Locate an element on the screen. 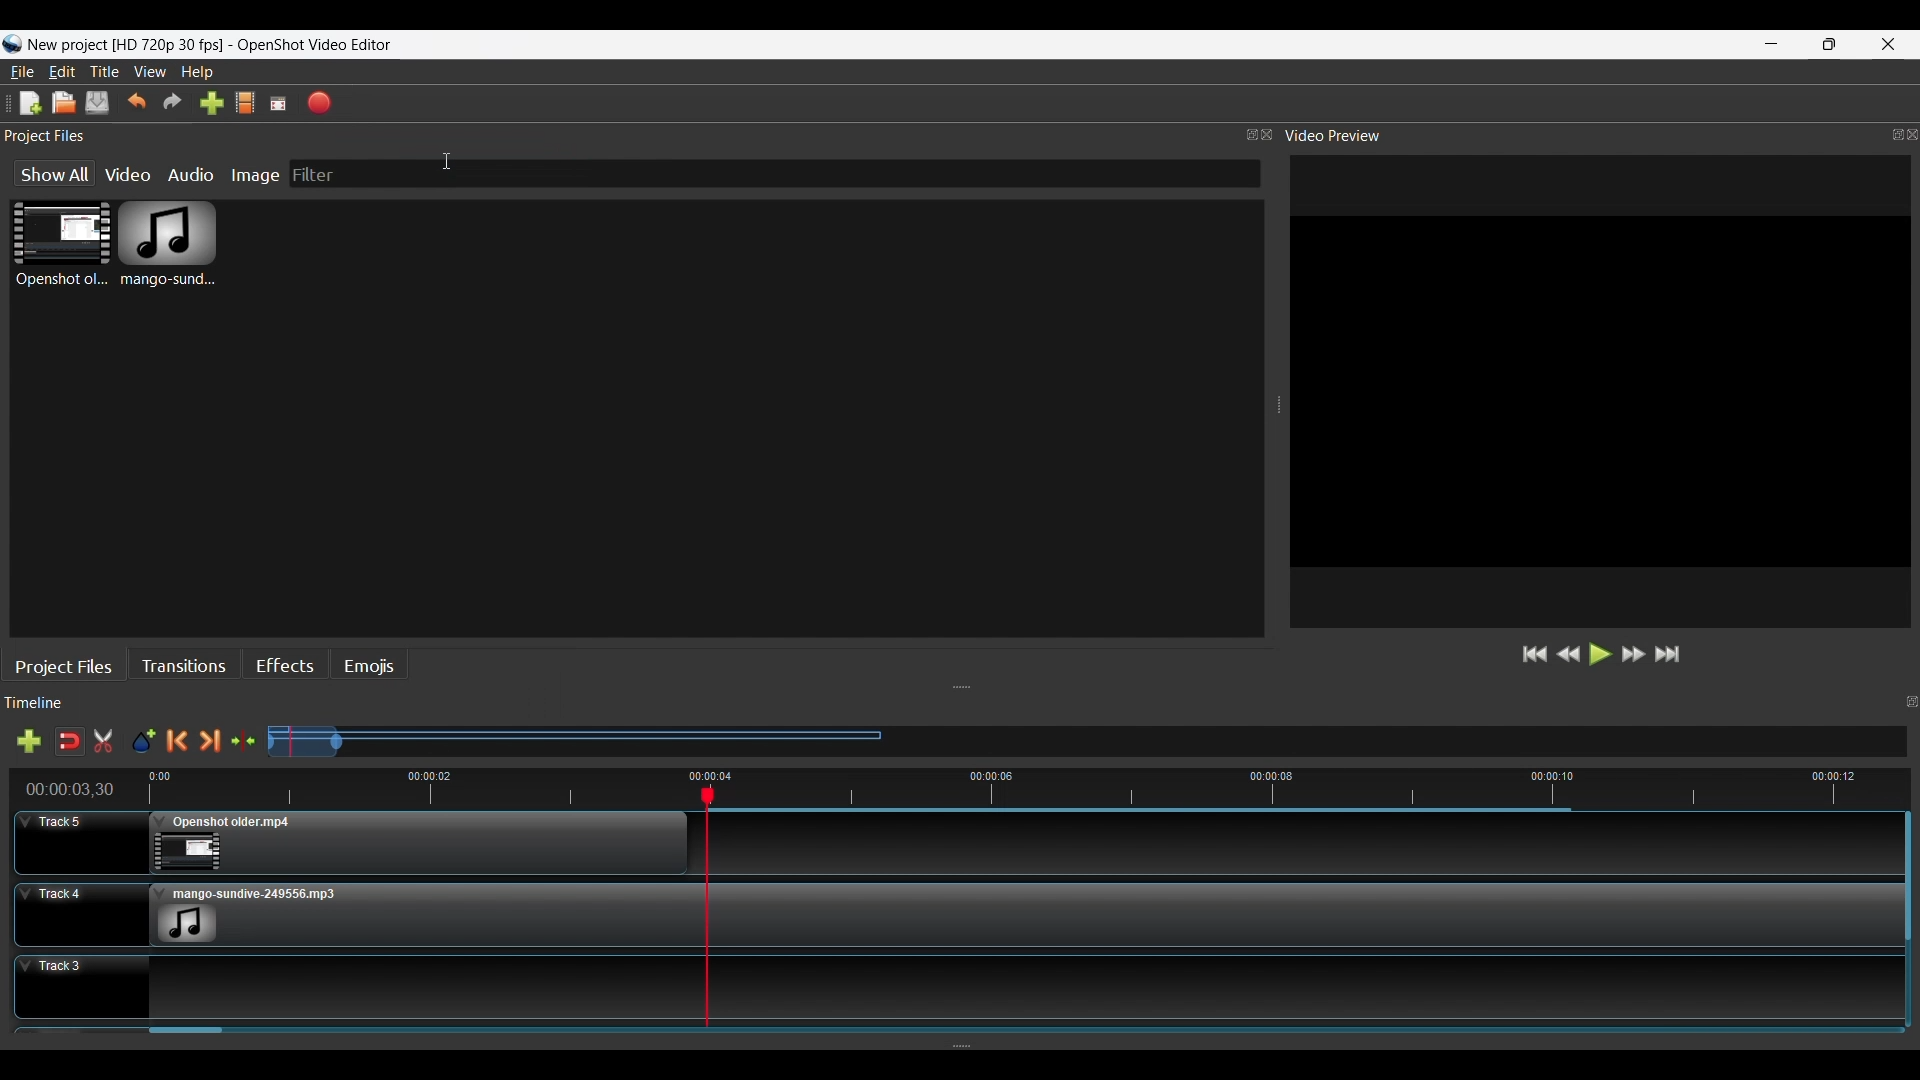 This screenshot has height=1080, width=1920. Image is located at coordinates (255, 176).